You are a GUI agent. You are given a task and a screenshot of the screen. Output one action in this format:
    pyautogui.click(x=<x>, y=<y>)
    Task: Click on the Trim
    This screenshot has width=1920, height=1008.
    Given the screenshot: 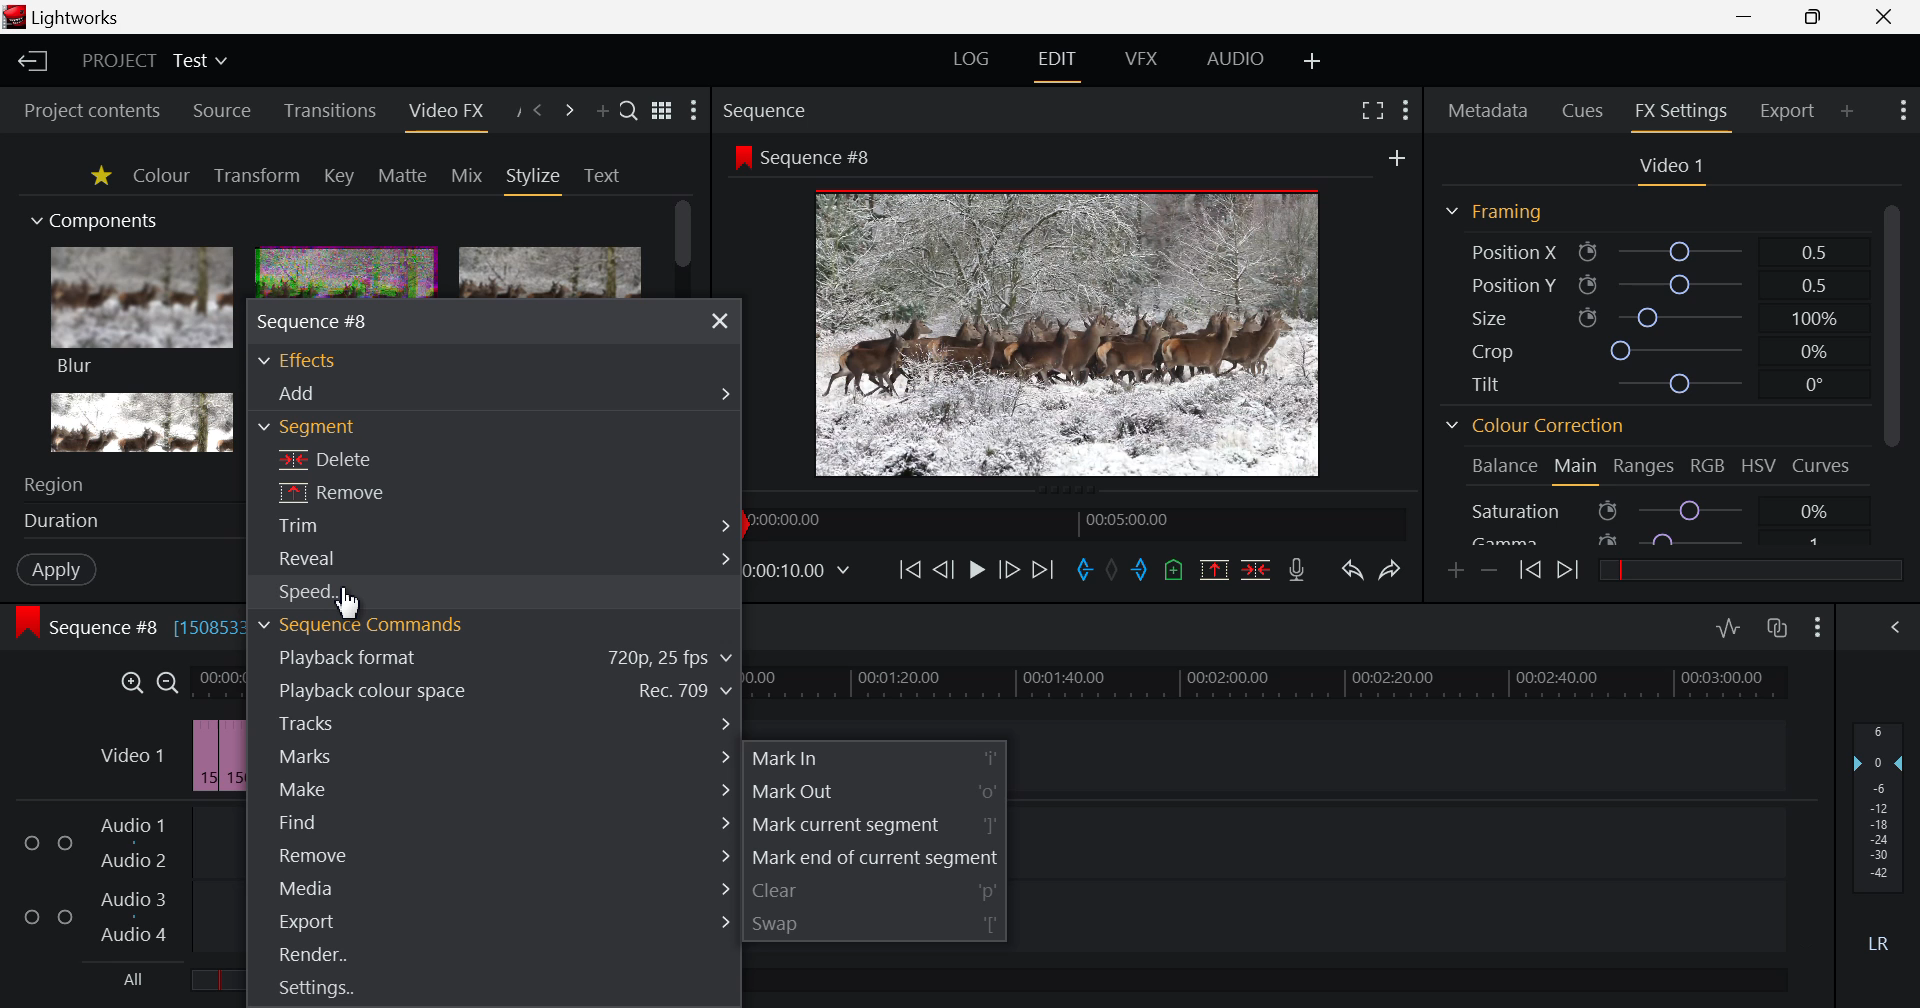 What is the action you would take?
    pyautogui.click(x=500, y=527)
    